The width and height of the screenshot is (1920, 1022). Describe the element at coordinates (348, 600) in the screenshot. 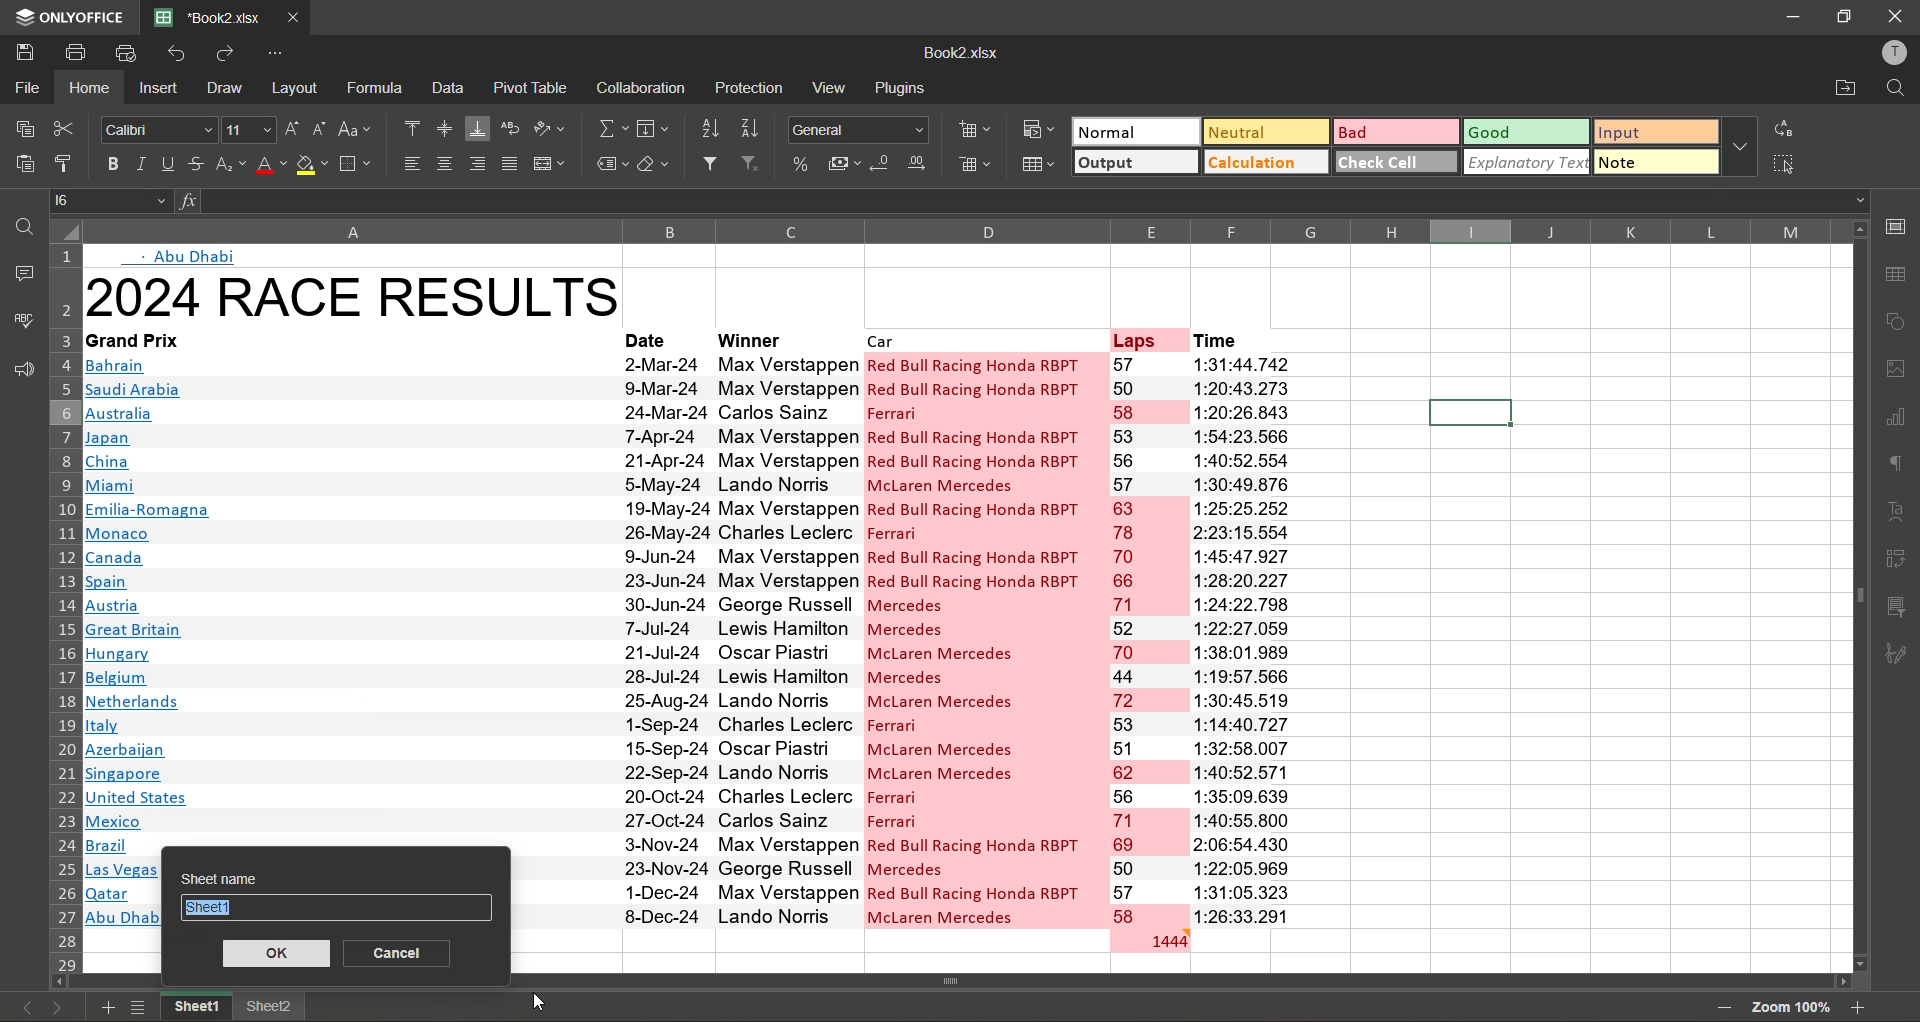

I see `country` at that location.